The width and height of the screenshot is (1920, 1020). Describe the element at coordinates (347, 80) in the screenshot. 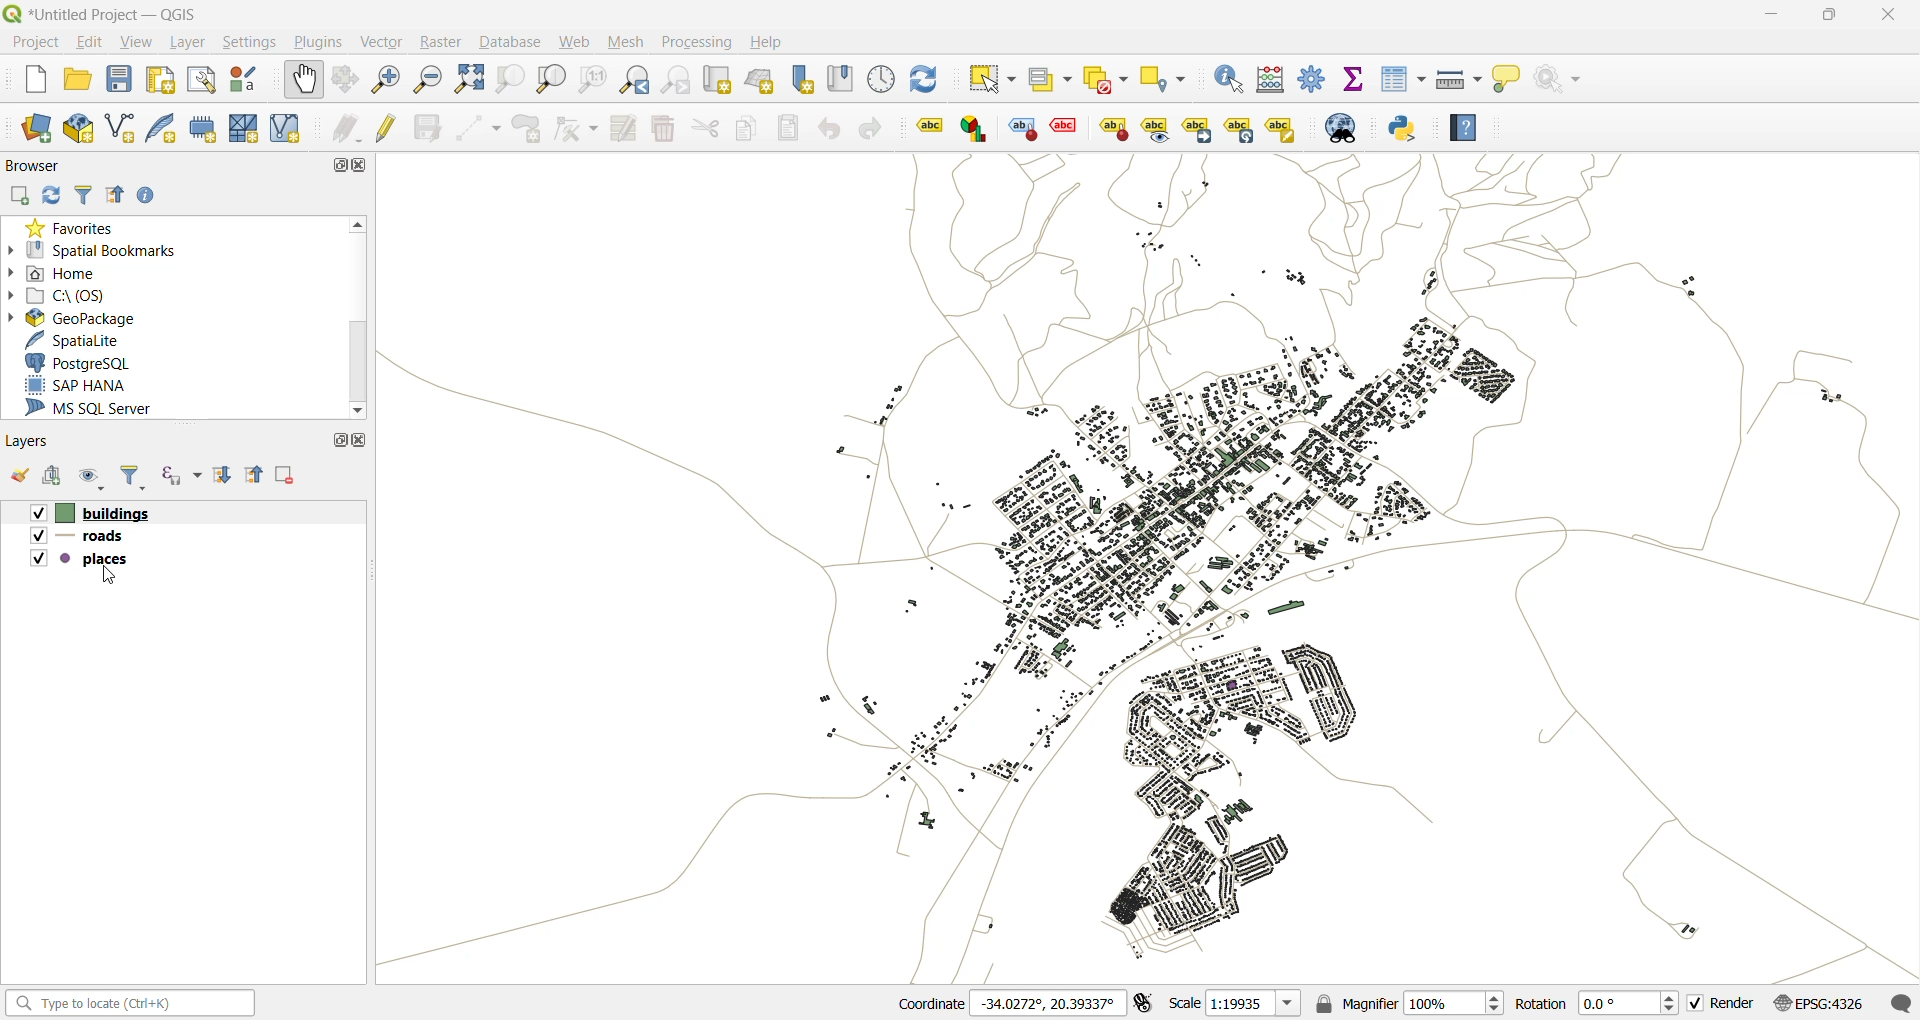

I see `pan selection` at that location.